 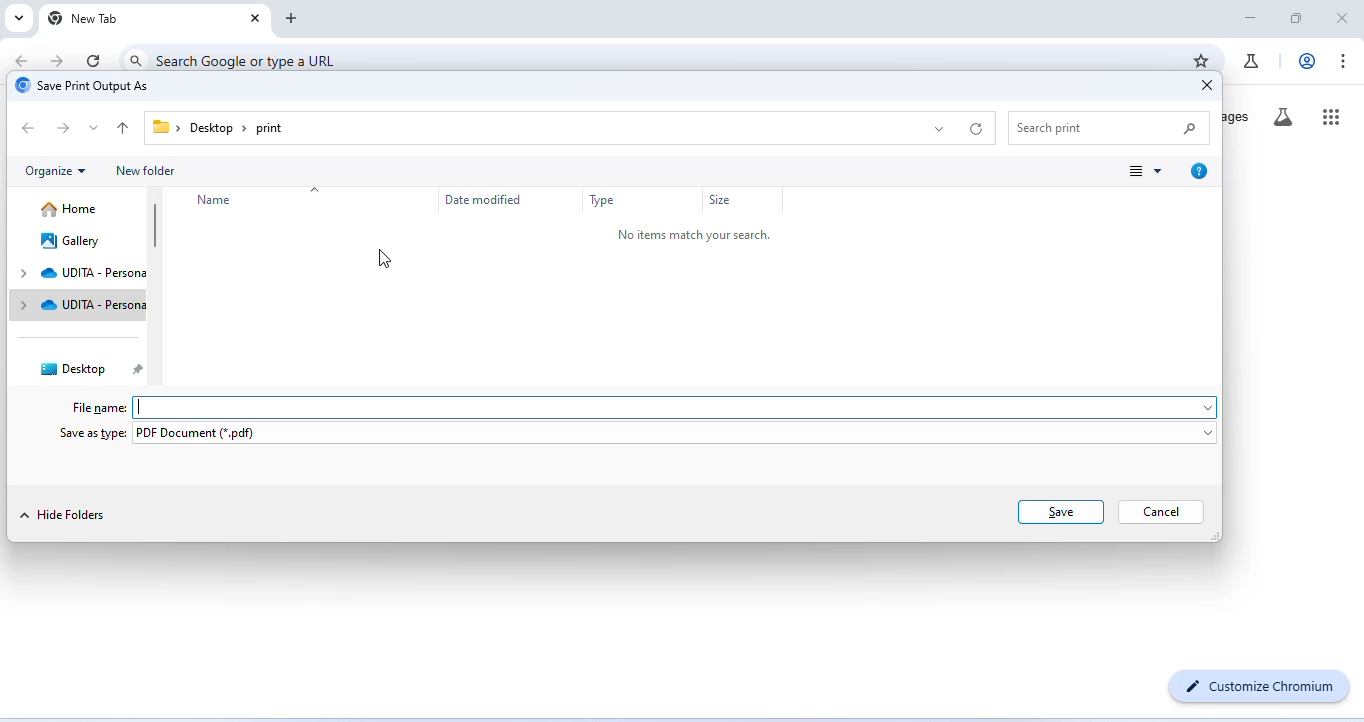 What do you see at coordinates (220, 127) in the screenshot?
I see `desktop > print` at bounding box center [220, 127].